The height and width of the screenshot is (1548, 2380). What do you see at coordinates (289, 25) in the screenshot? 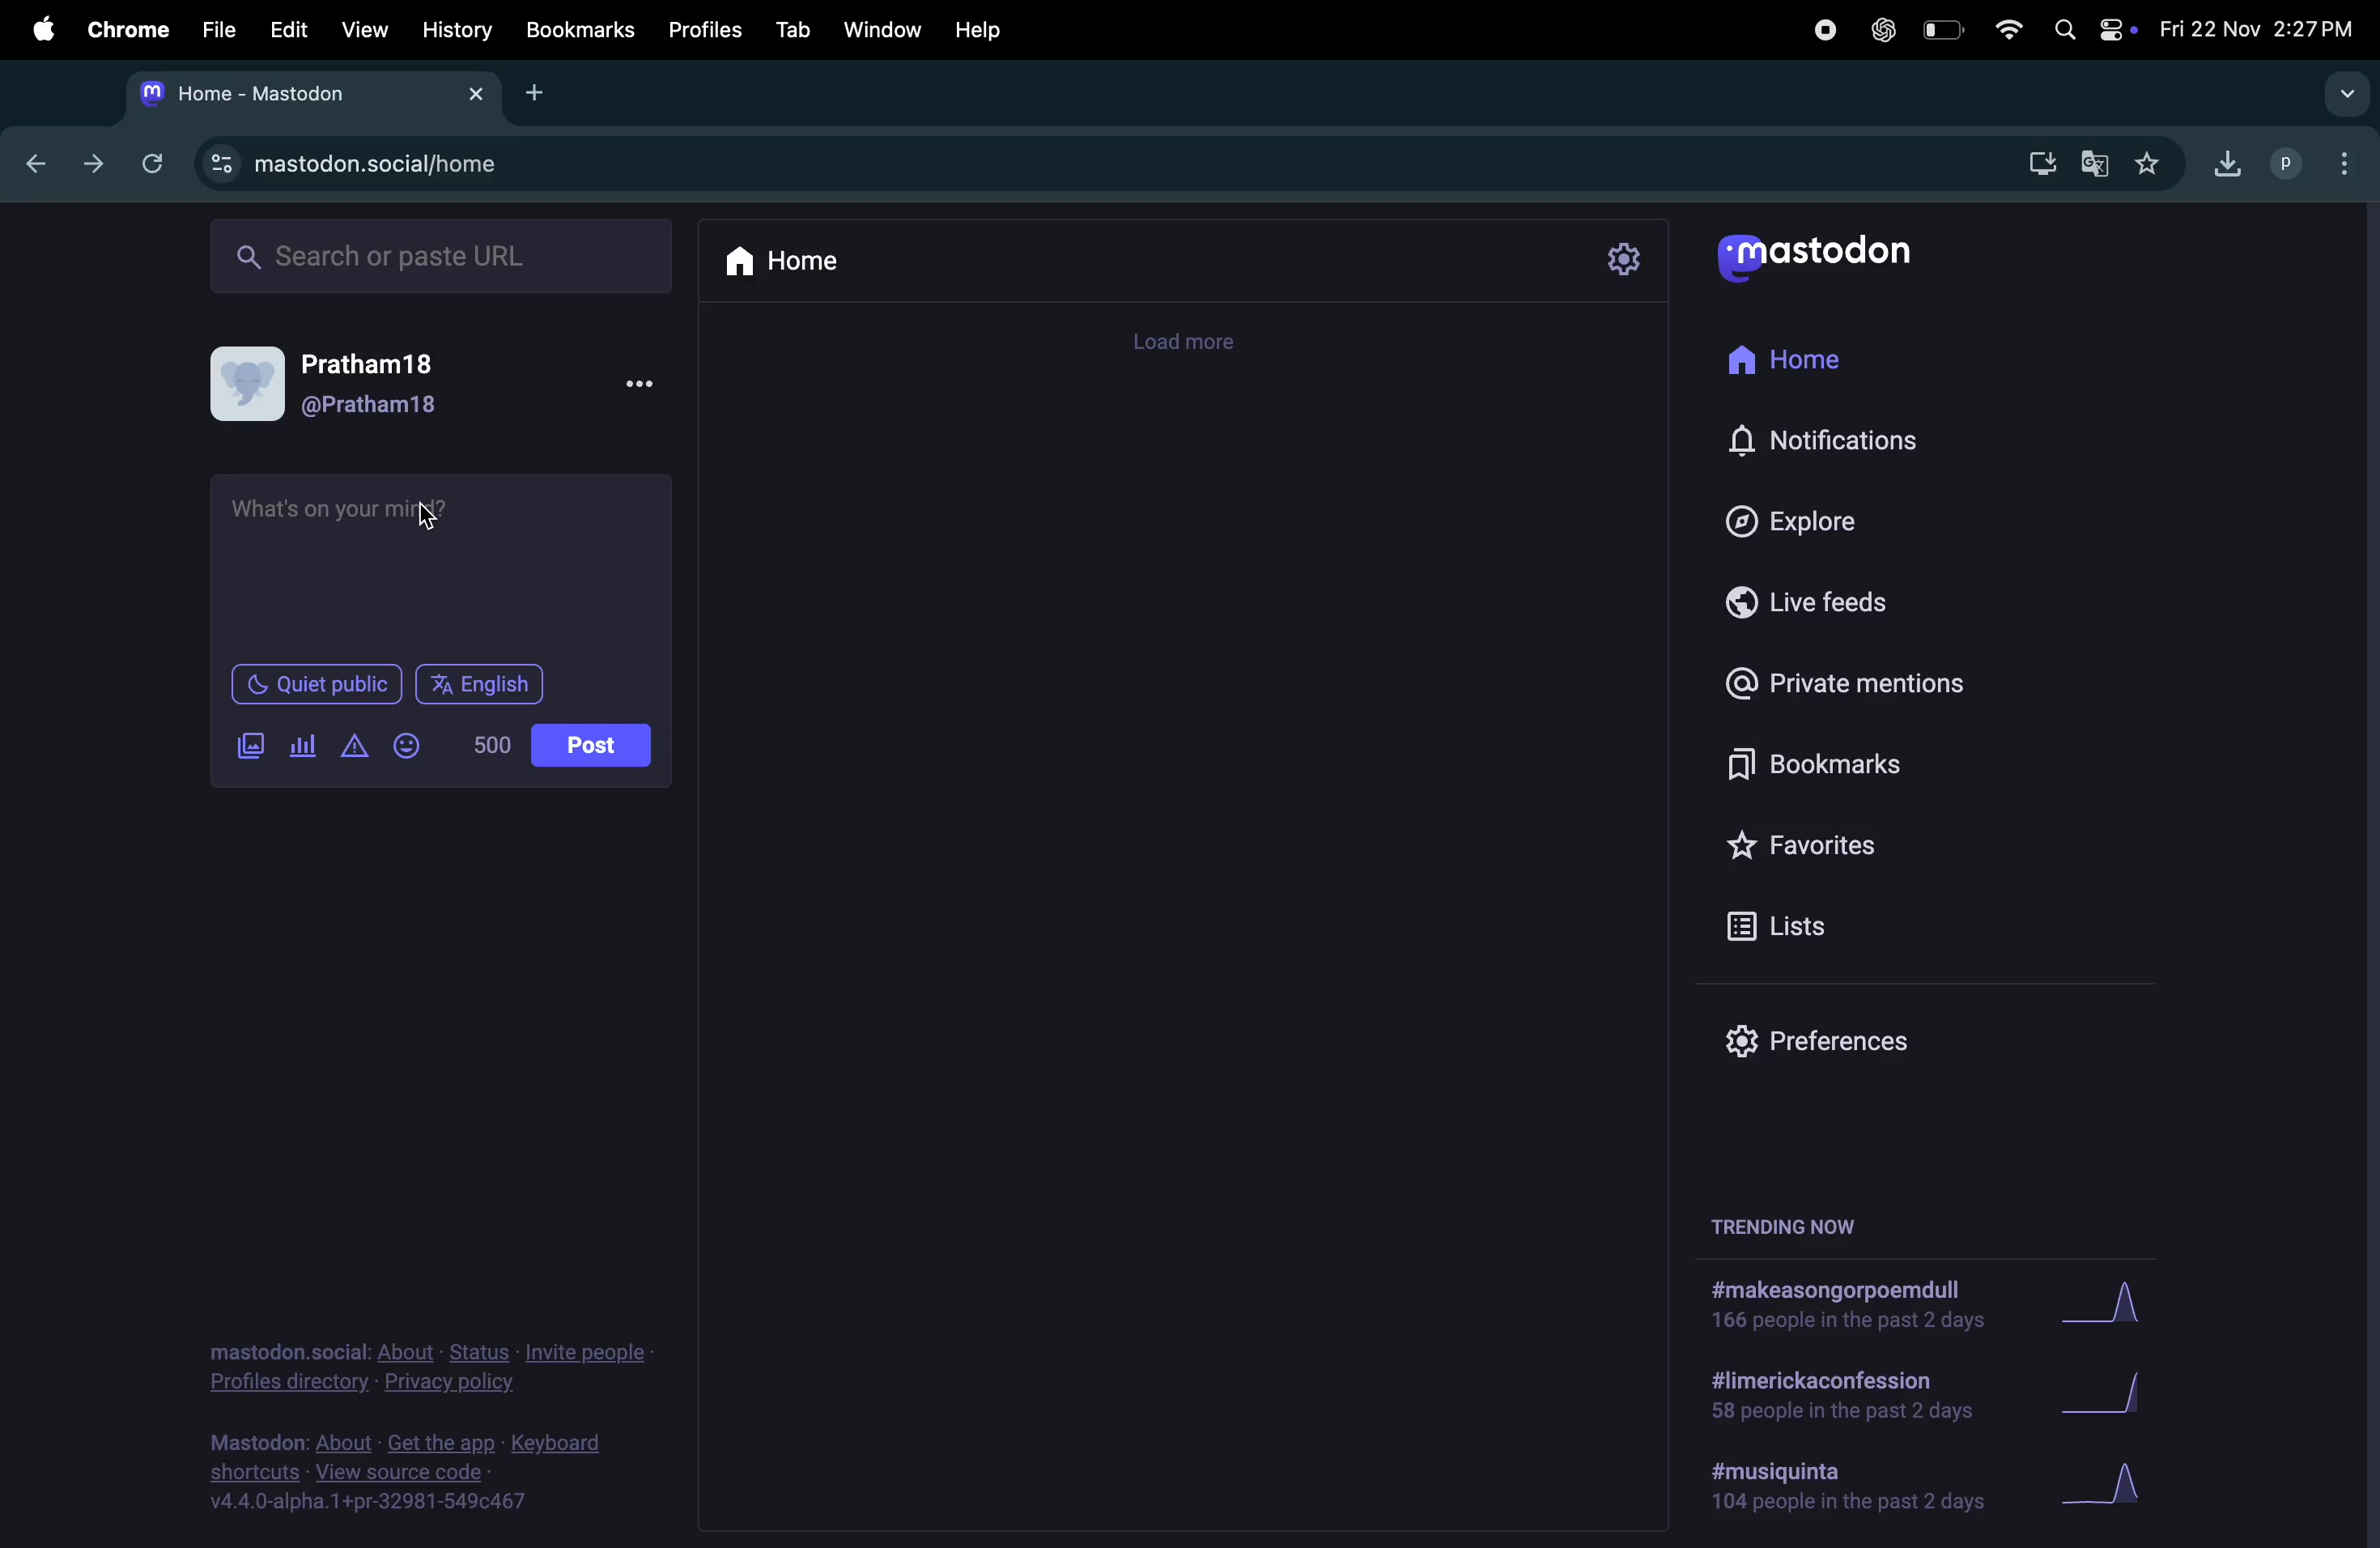
I see `edit` at bounding box center [289, 25].